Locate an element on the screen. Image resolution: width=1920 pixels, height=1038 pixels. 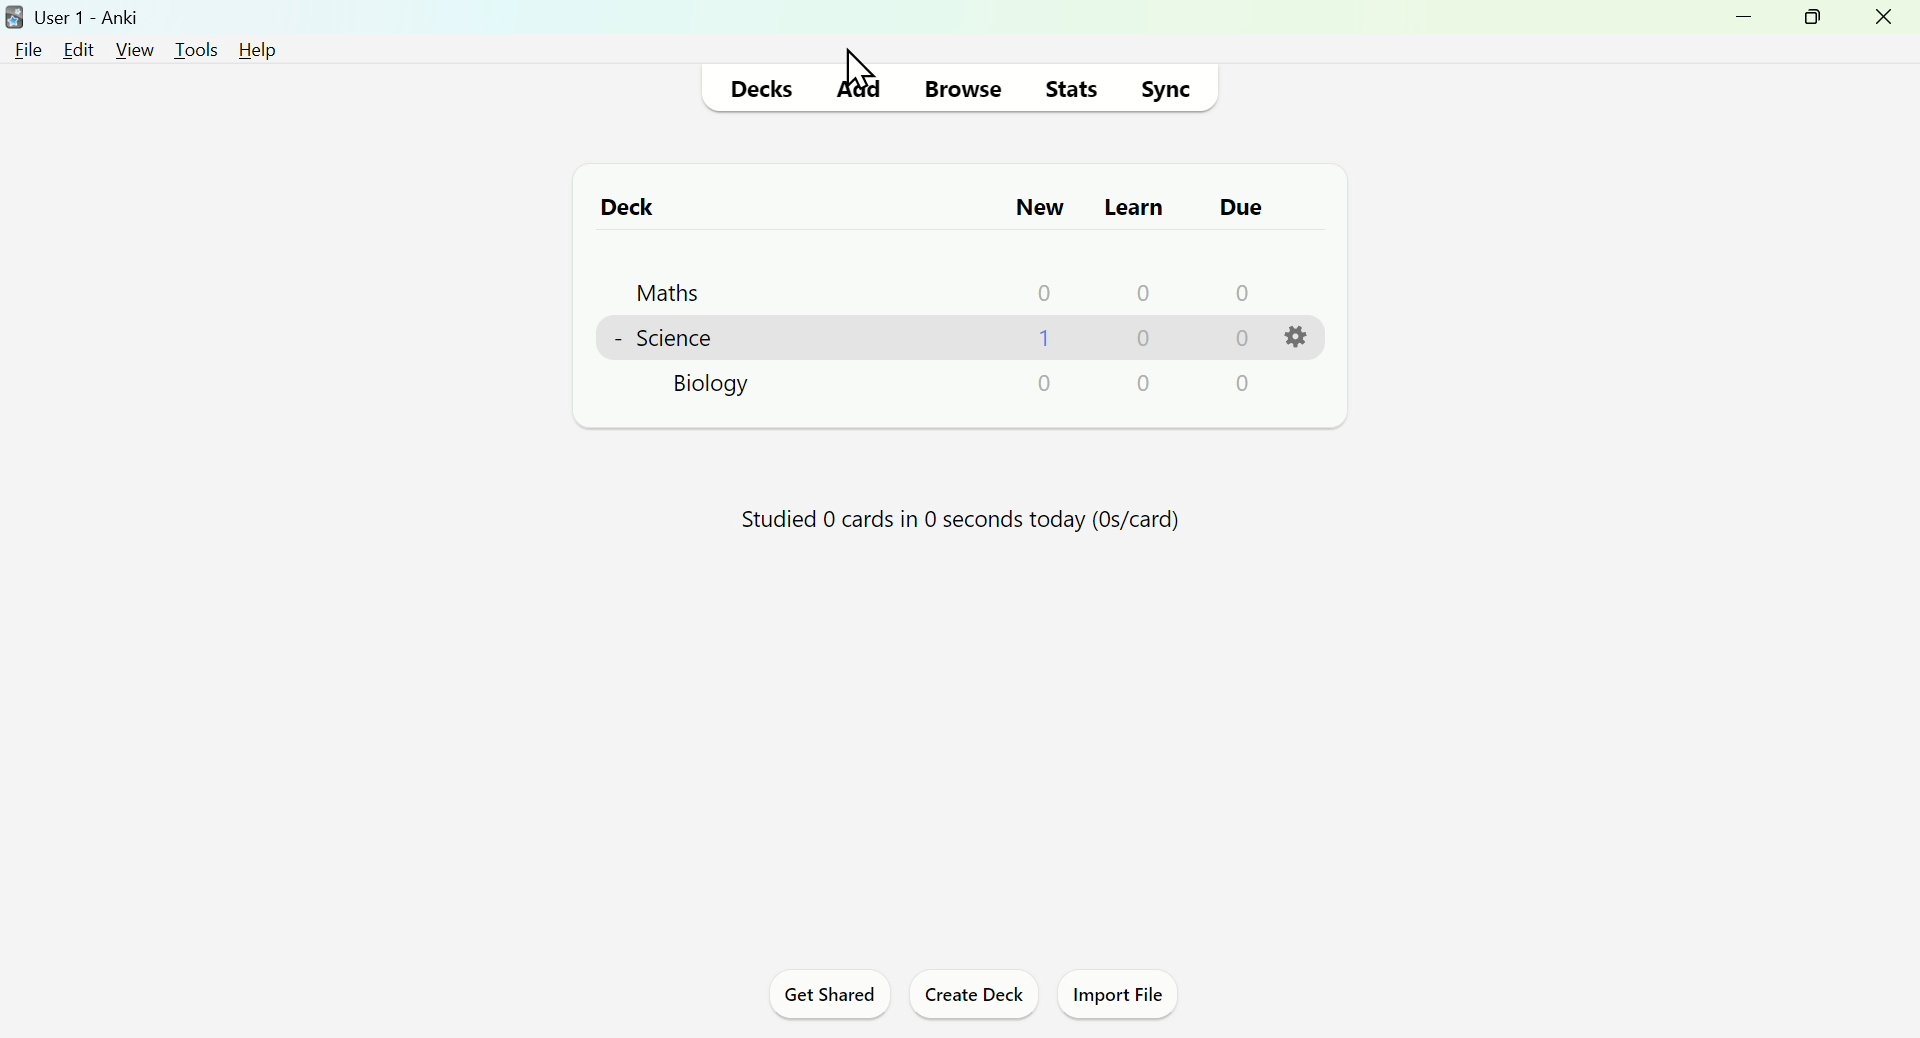
edit is located at coordinates (79, 49).